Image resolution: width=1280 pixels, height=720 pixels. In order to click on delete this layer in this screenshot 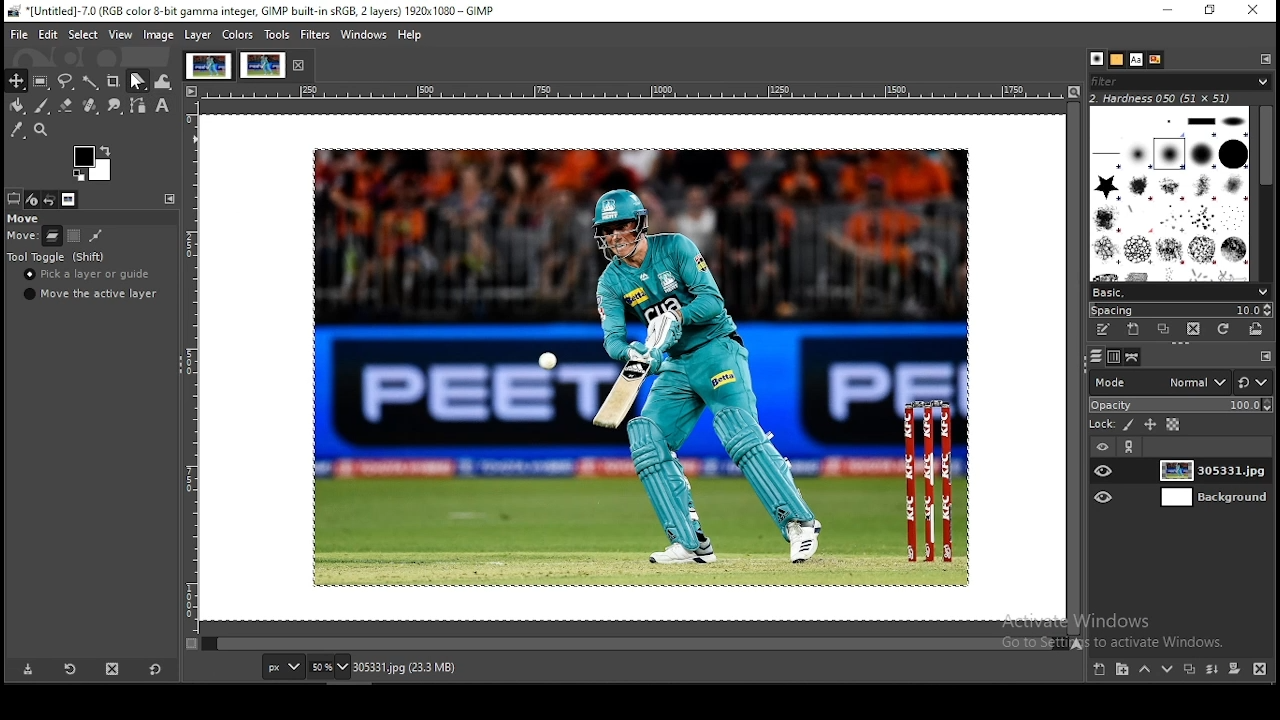, I will do `click(112, 668)`.